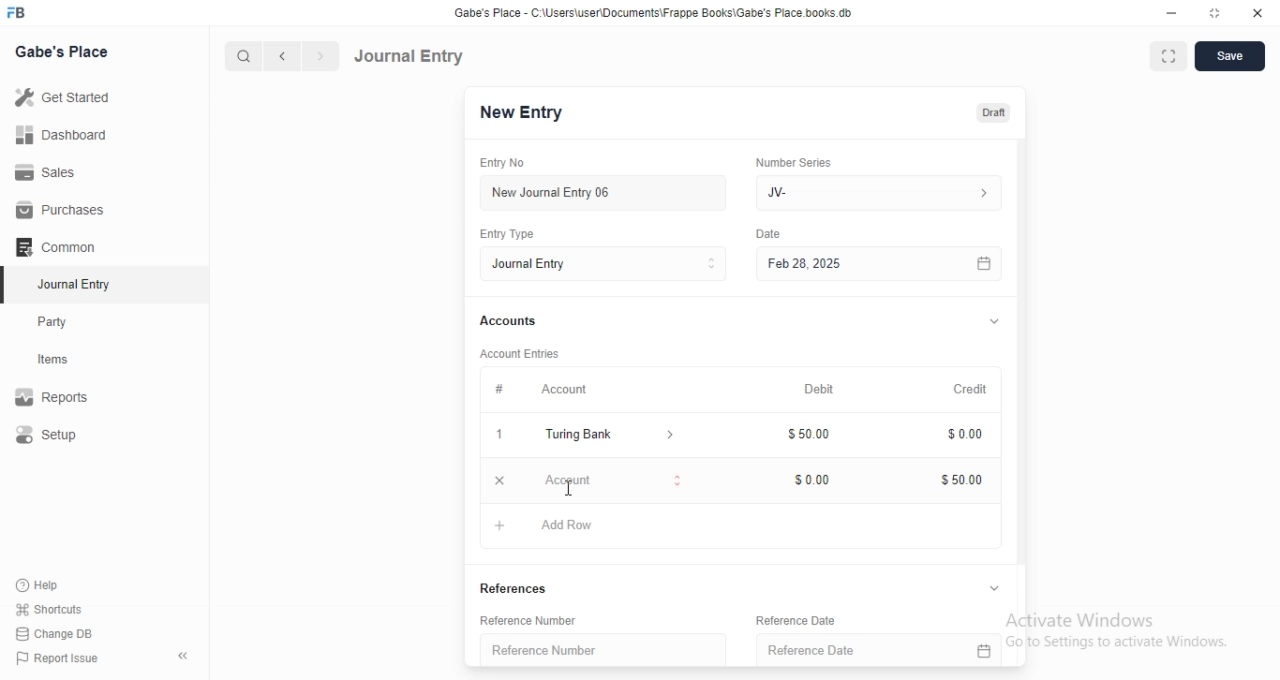 This screenshot has height=680, width=1280. I want to click on Debit, so click(818, 390).